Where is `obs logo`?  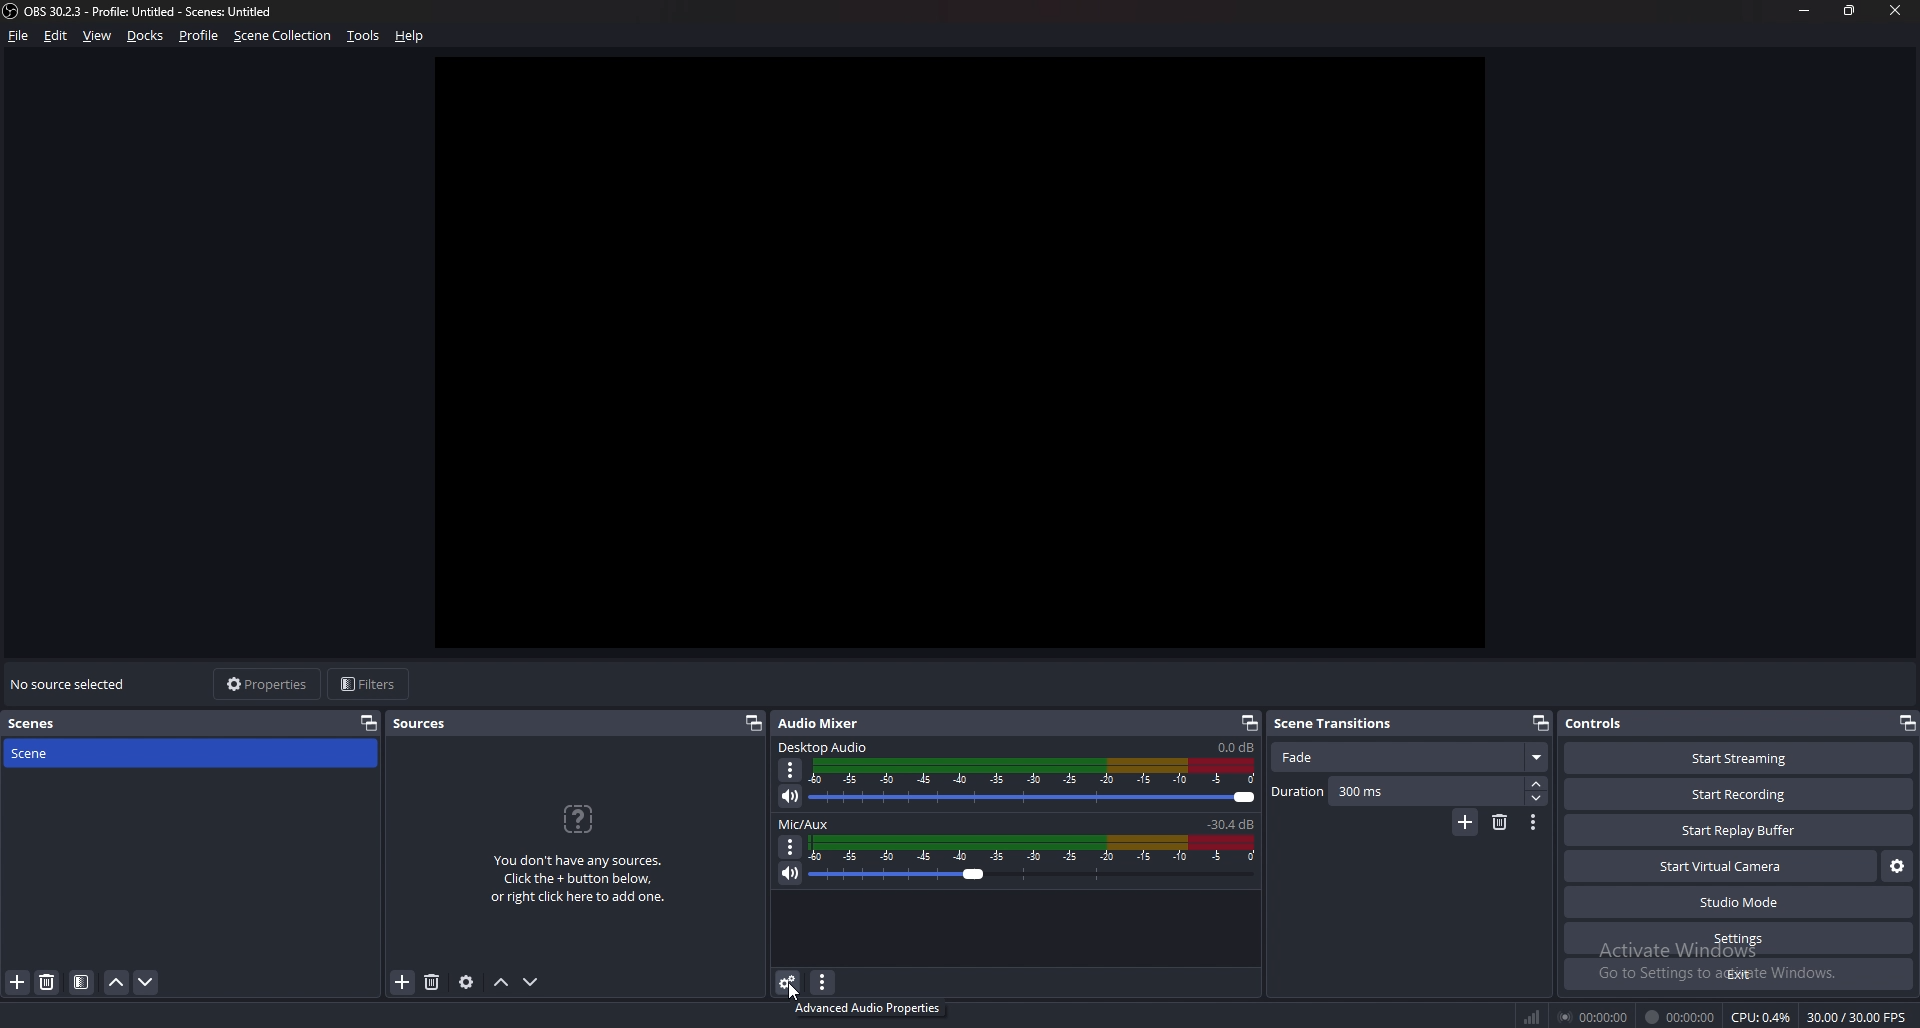 obs logo is located at coordinates (12, 10).